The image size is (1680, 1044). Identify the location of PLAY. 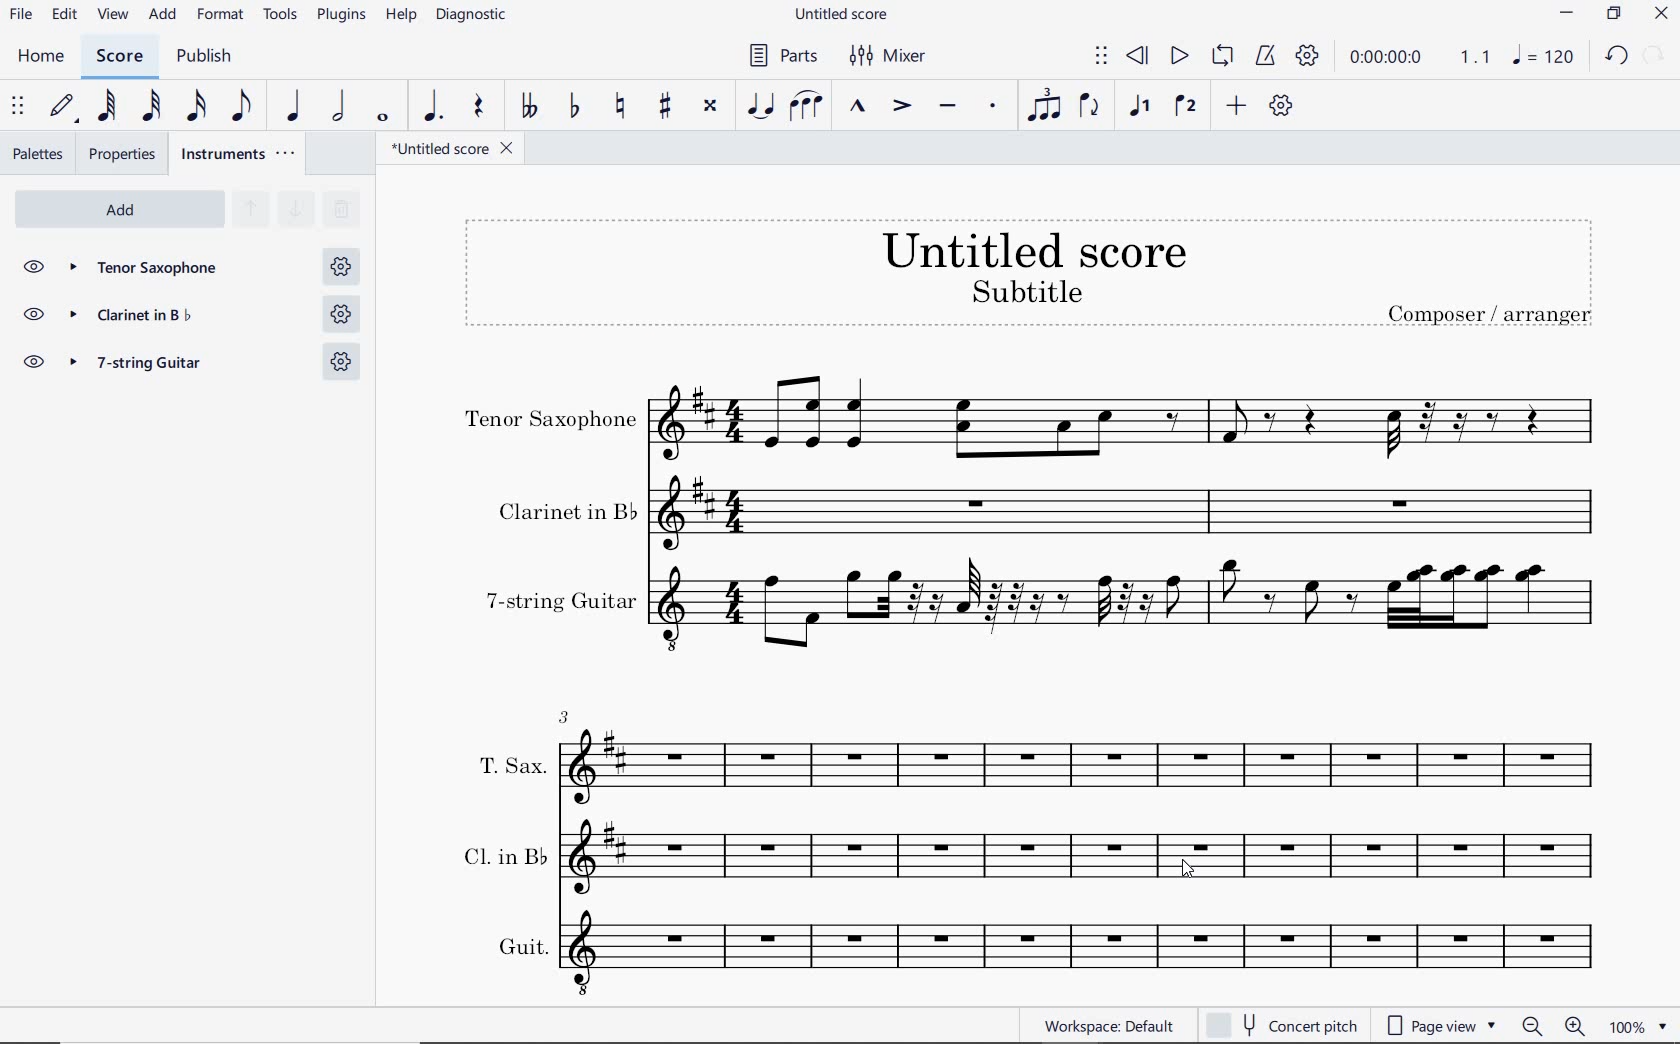
(1176, 57).